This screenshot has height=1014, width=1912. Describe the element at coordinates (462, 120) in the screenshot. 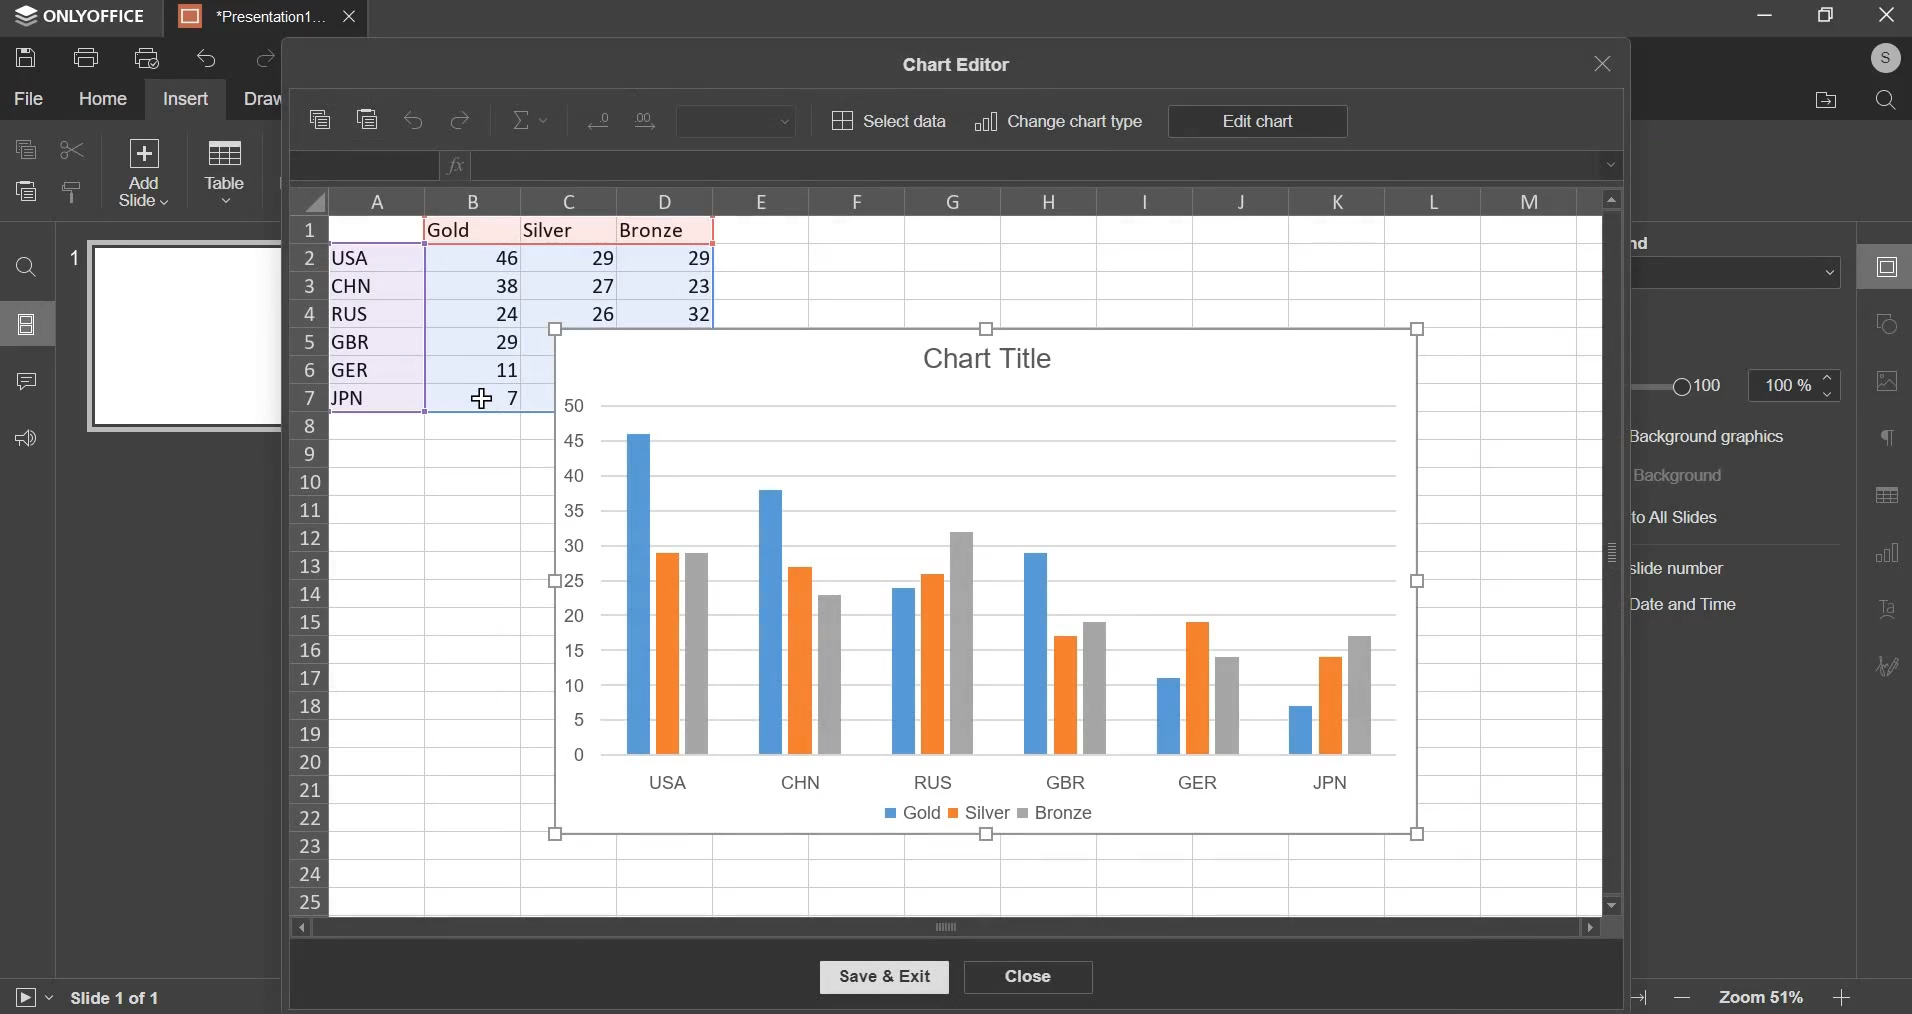

I see `redo` at that location.